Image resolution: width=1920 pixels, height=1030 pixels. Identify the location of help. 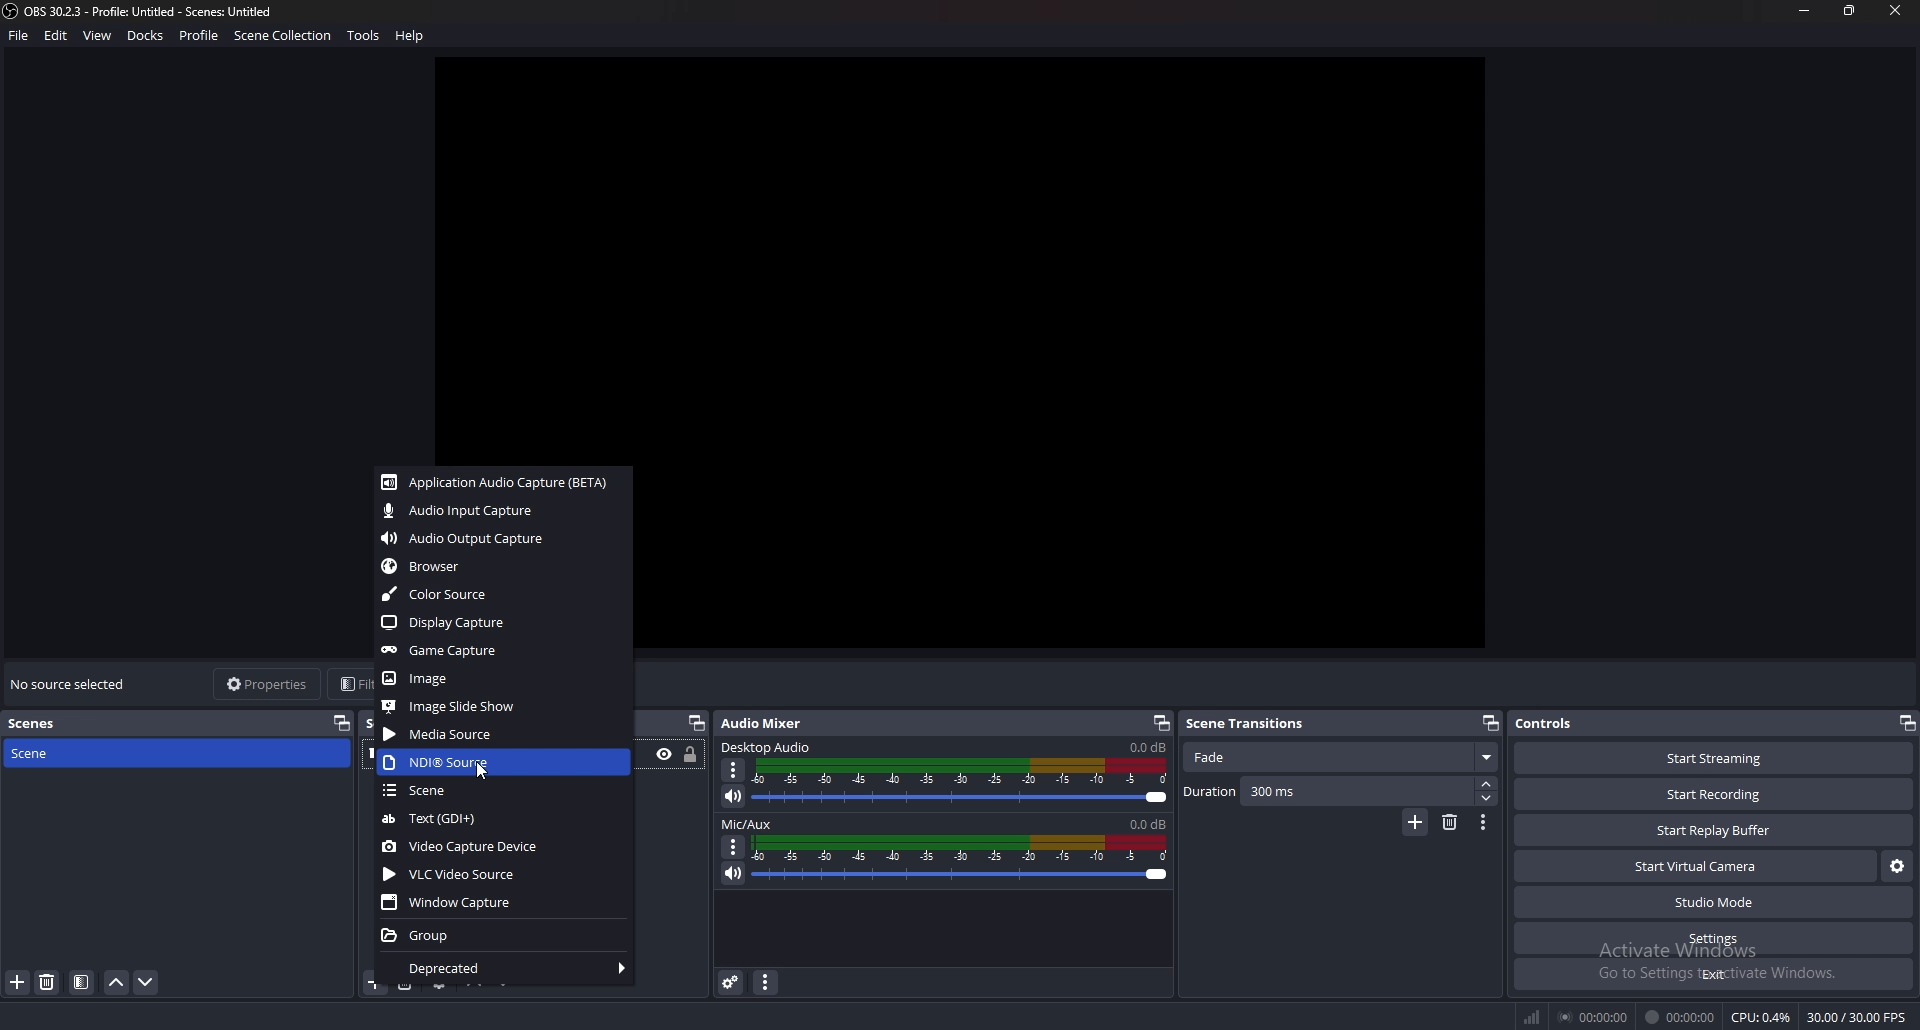
(412, 36).